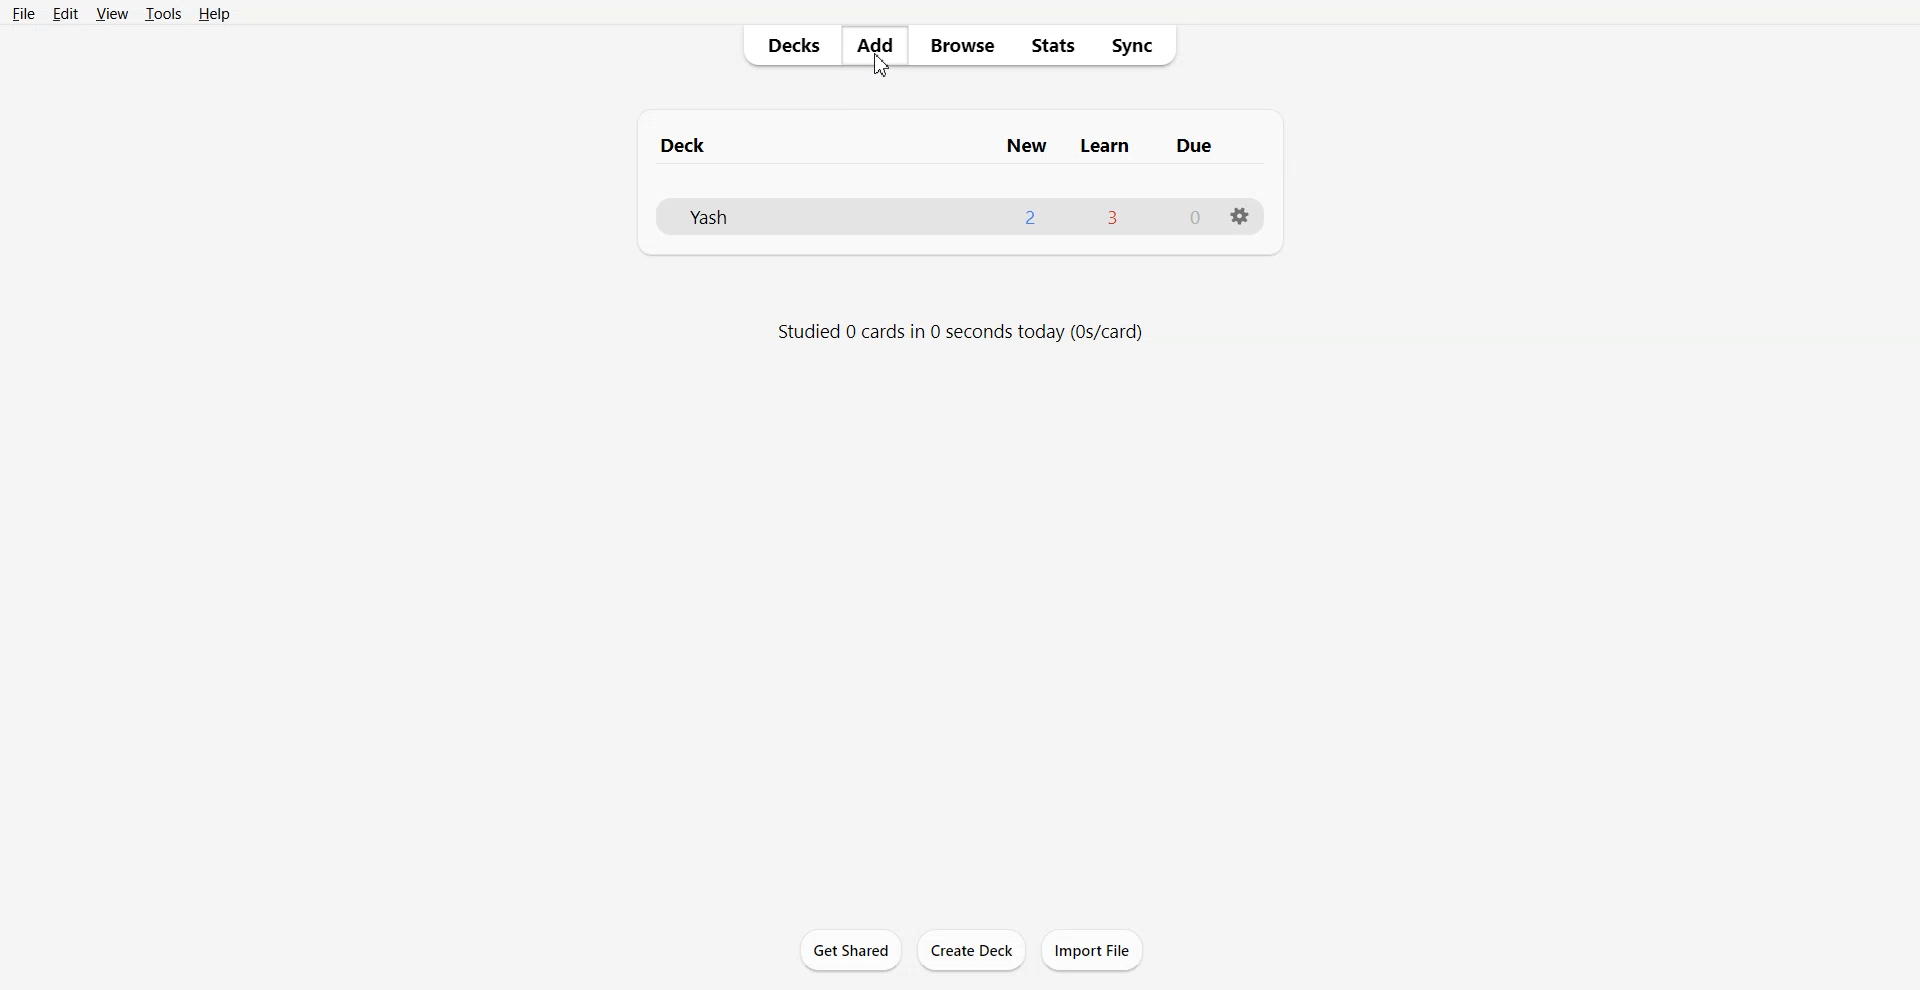  I want to click on Tools, so click(163, 13).